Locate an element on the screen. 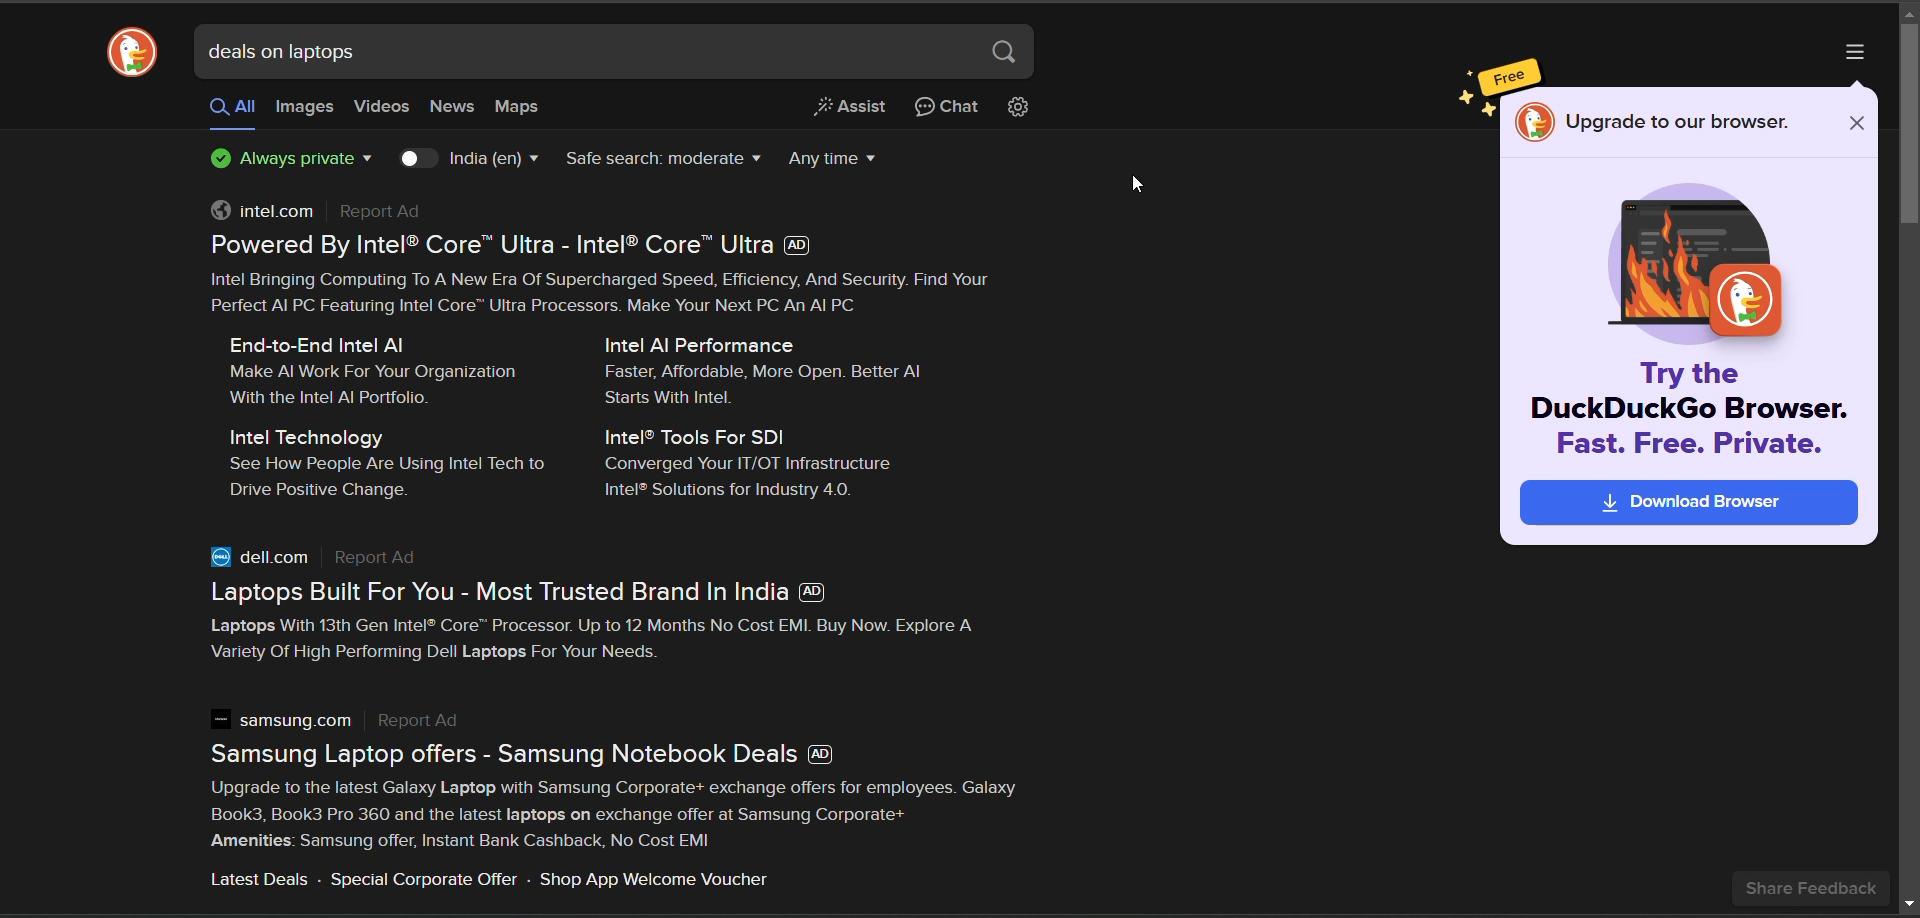 Image resolution: width=1920 pixels, height=918 pixels. Intel Technology
See How People Are Using Intel Tech to
Drive Positive Change. is located at coordinates (384, 465).